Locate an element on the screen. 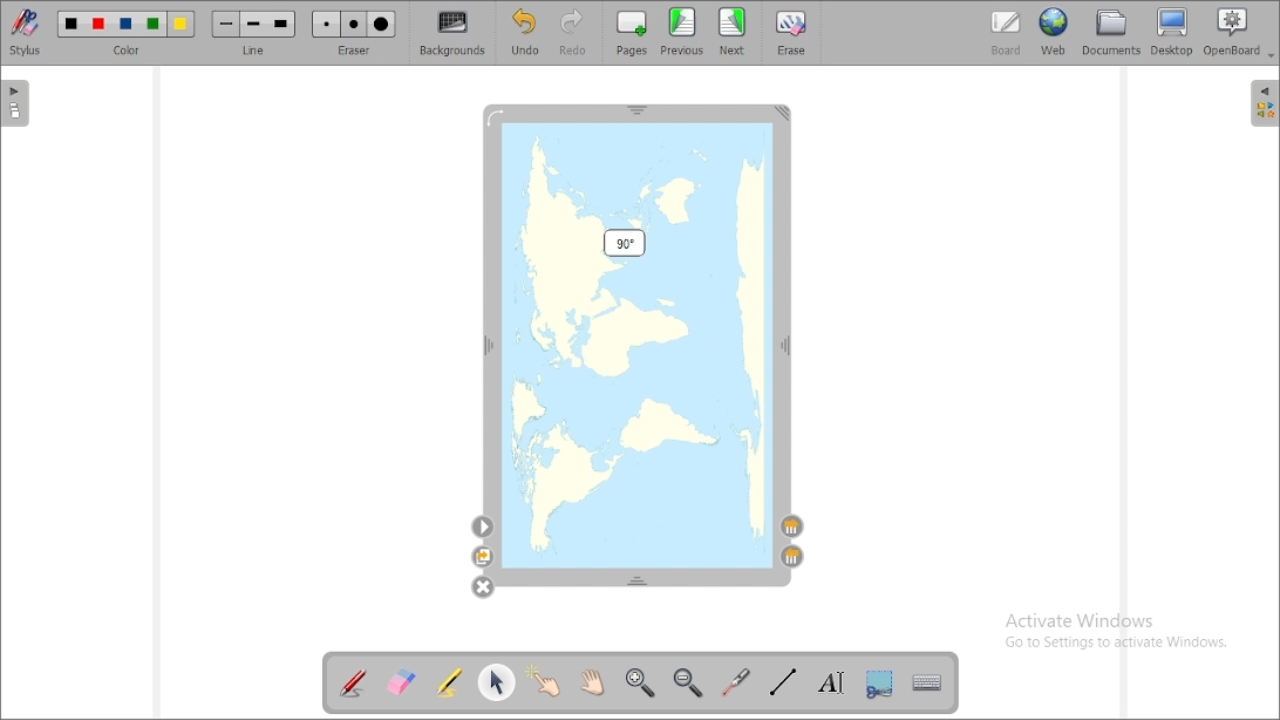  display virtual keyboard is located at coordinates (926, 682).